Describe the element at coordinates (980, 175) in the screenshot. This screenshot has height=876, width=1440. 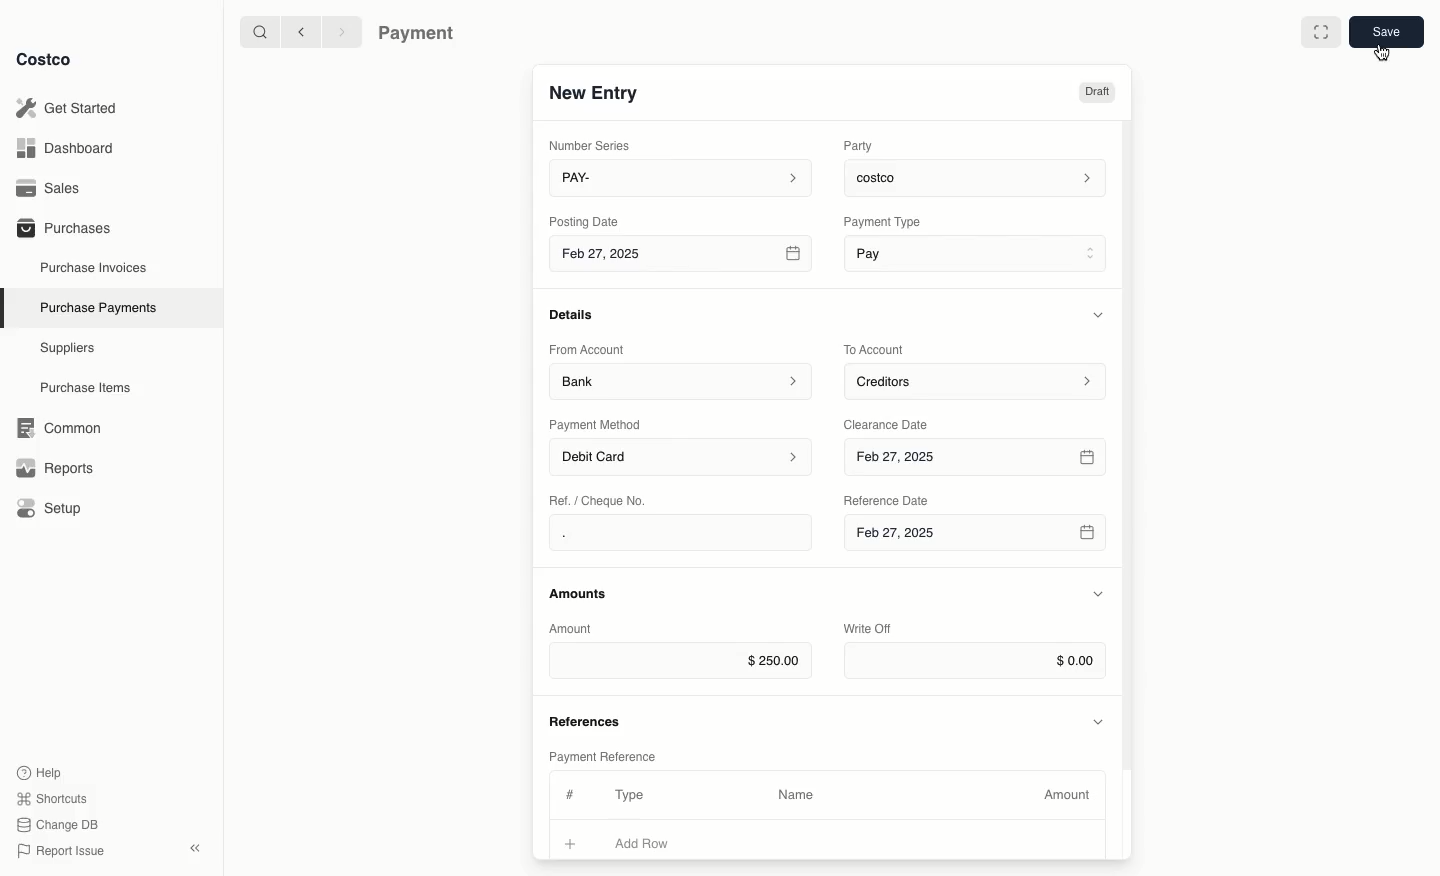
I see `costco` at that location.